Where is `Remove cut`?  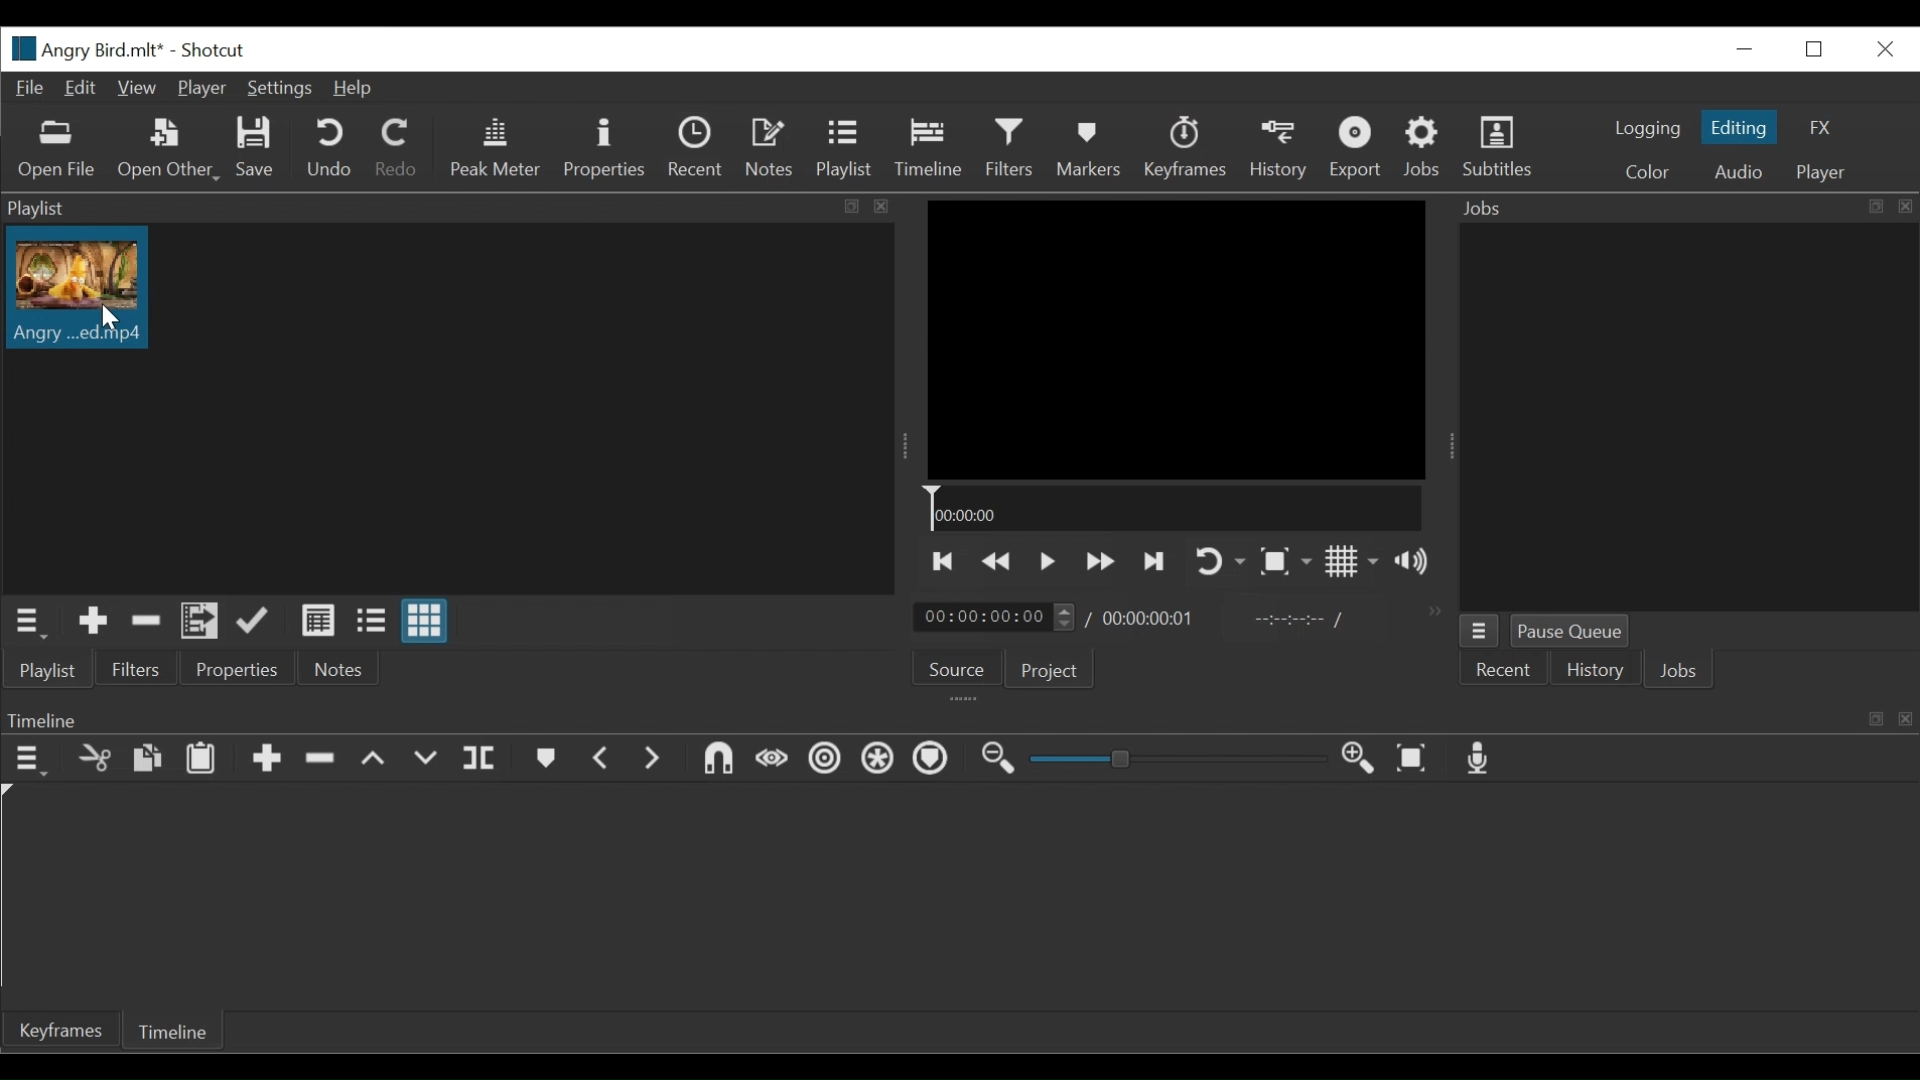 Remove cut is located at coordinates (146, 622).